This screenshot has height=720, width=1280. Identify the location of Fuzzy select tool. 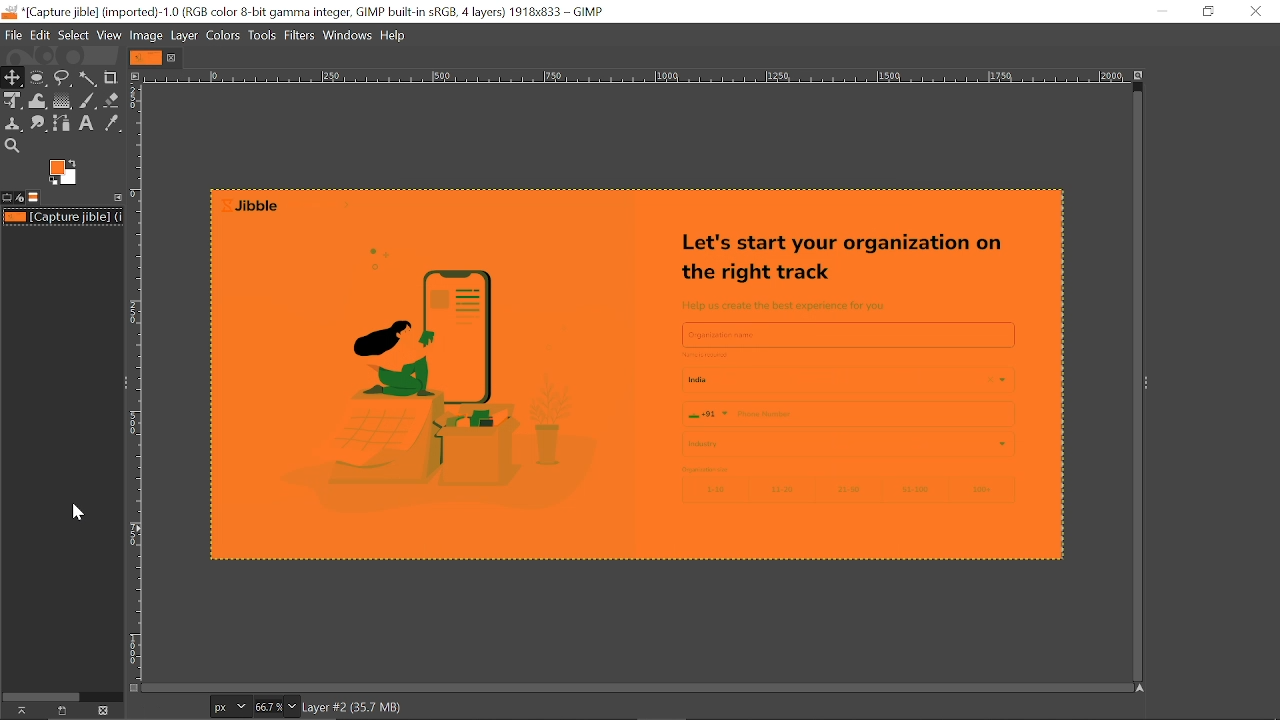
(89, 78).